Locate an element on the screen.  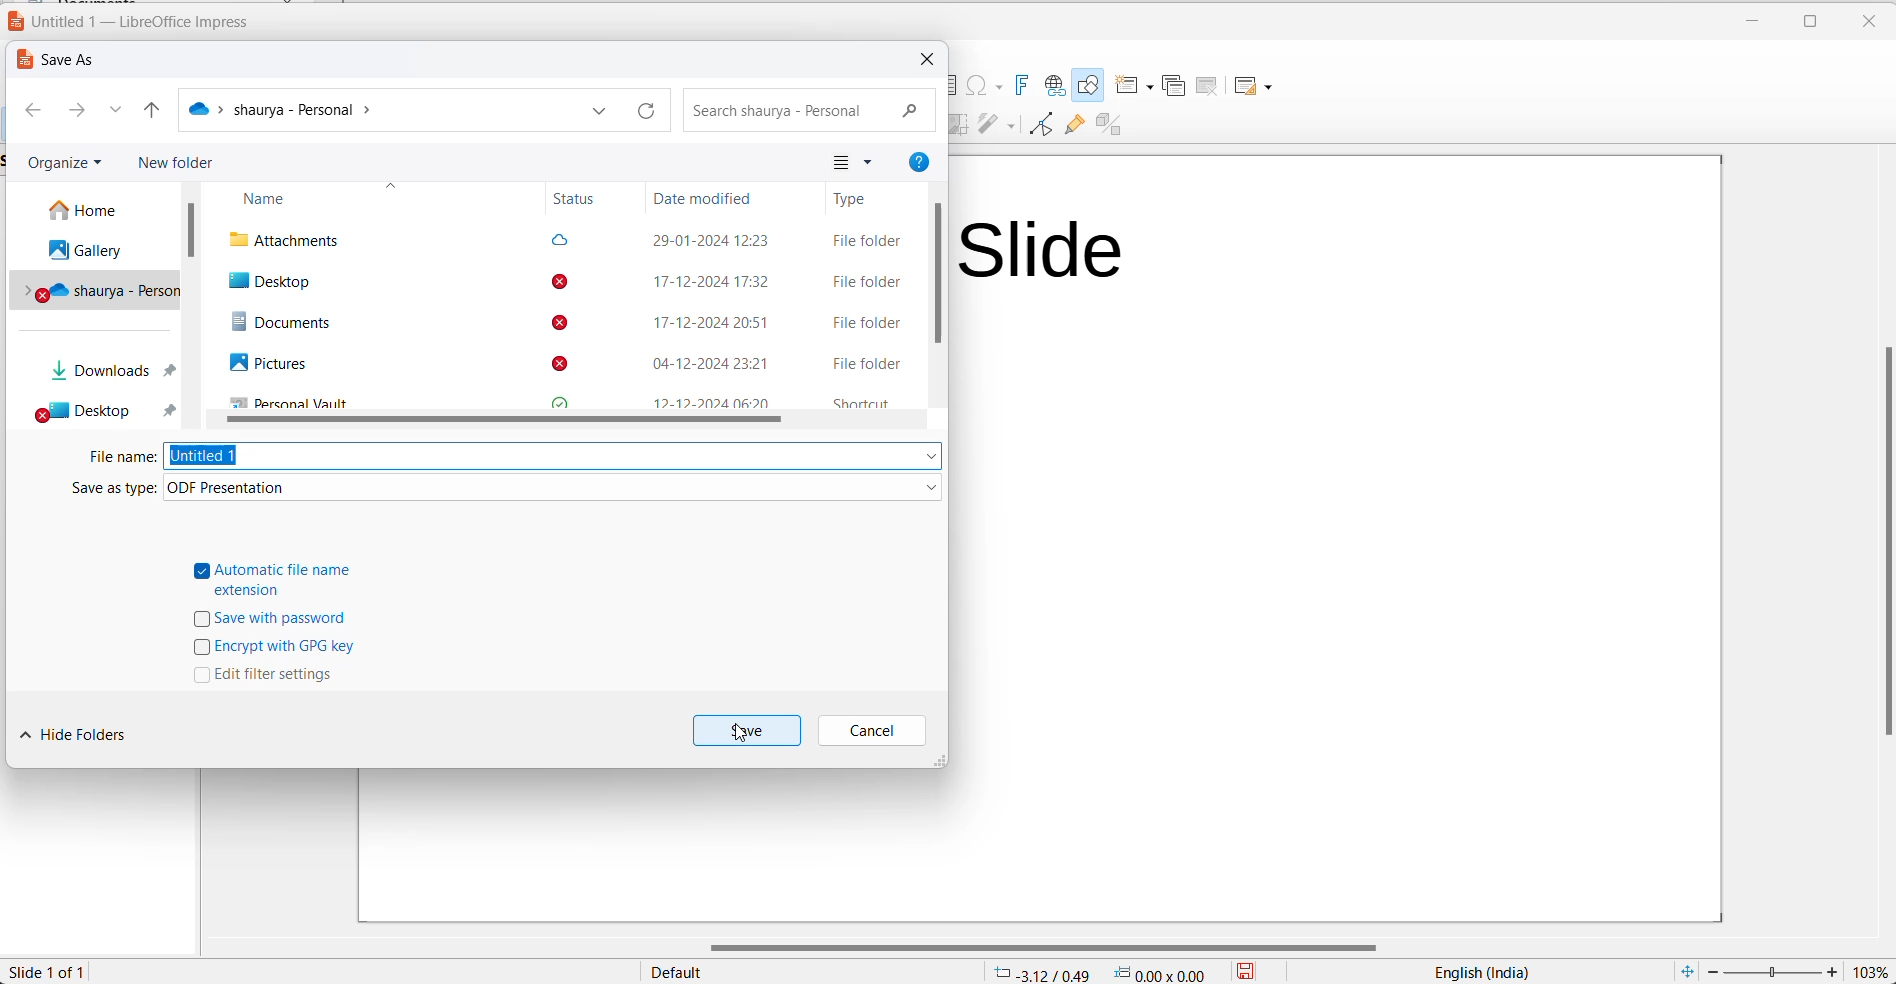
04-12-2024 23:21 is located at coordinates (697, 366).